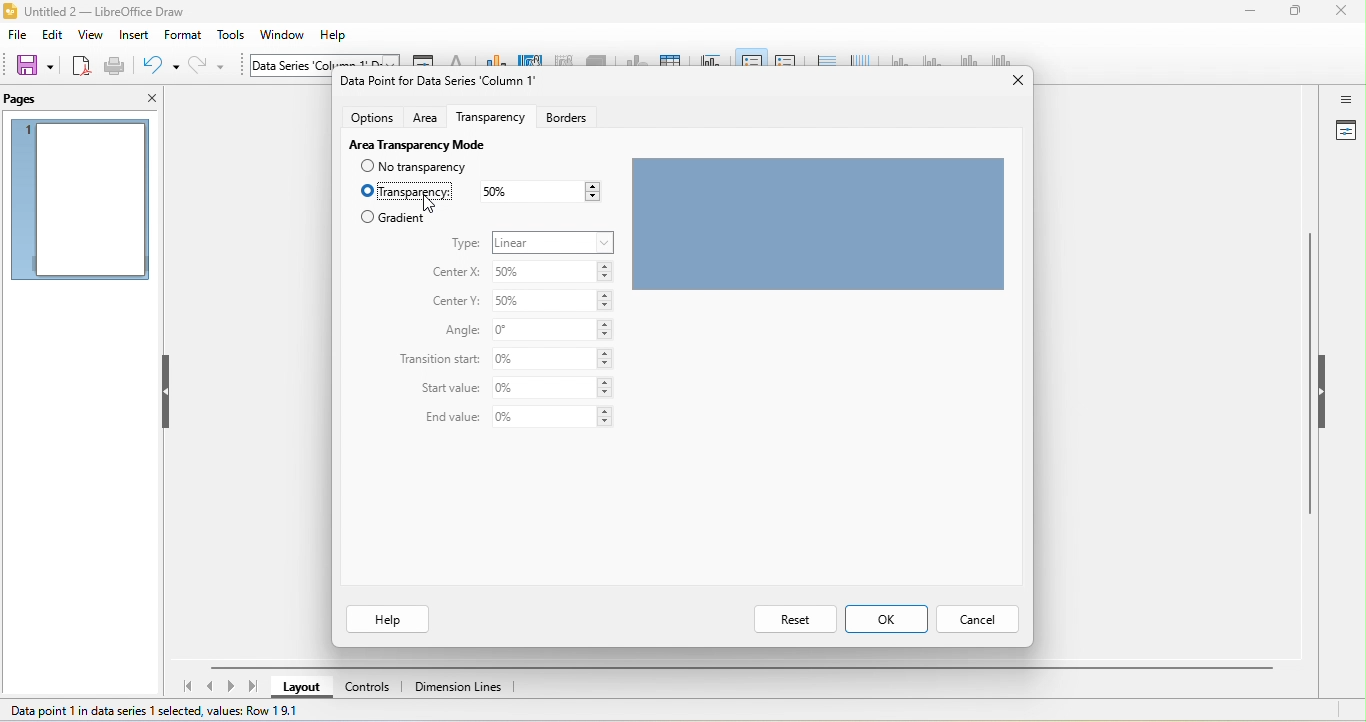 This screenshot has height=722, width=1366. I want to click on vertical scroll bar, so click(1310, 380).